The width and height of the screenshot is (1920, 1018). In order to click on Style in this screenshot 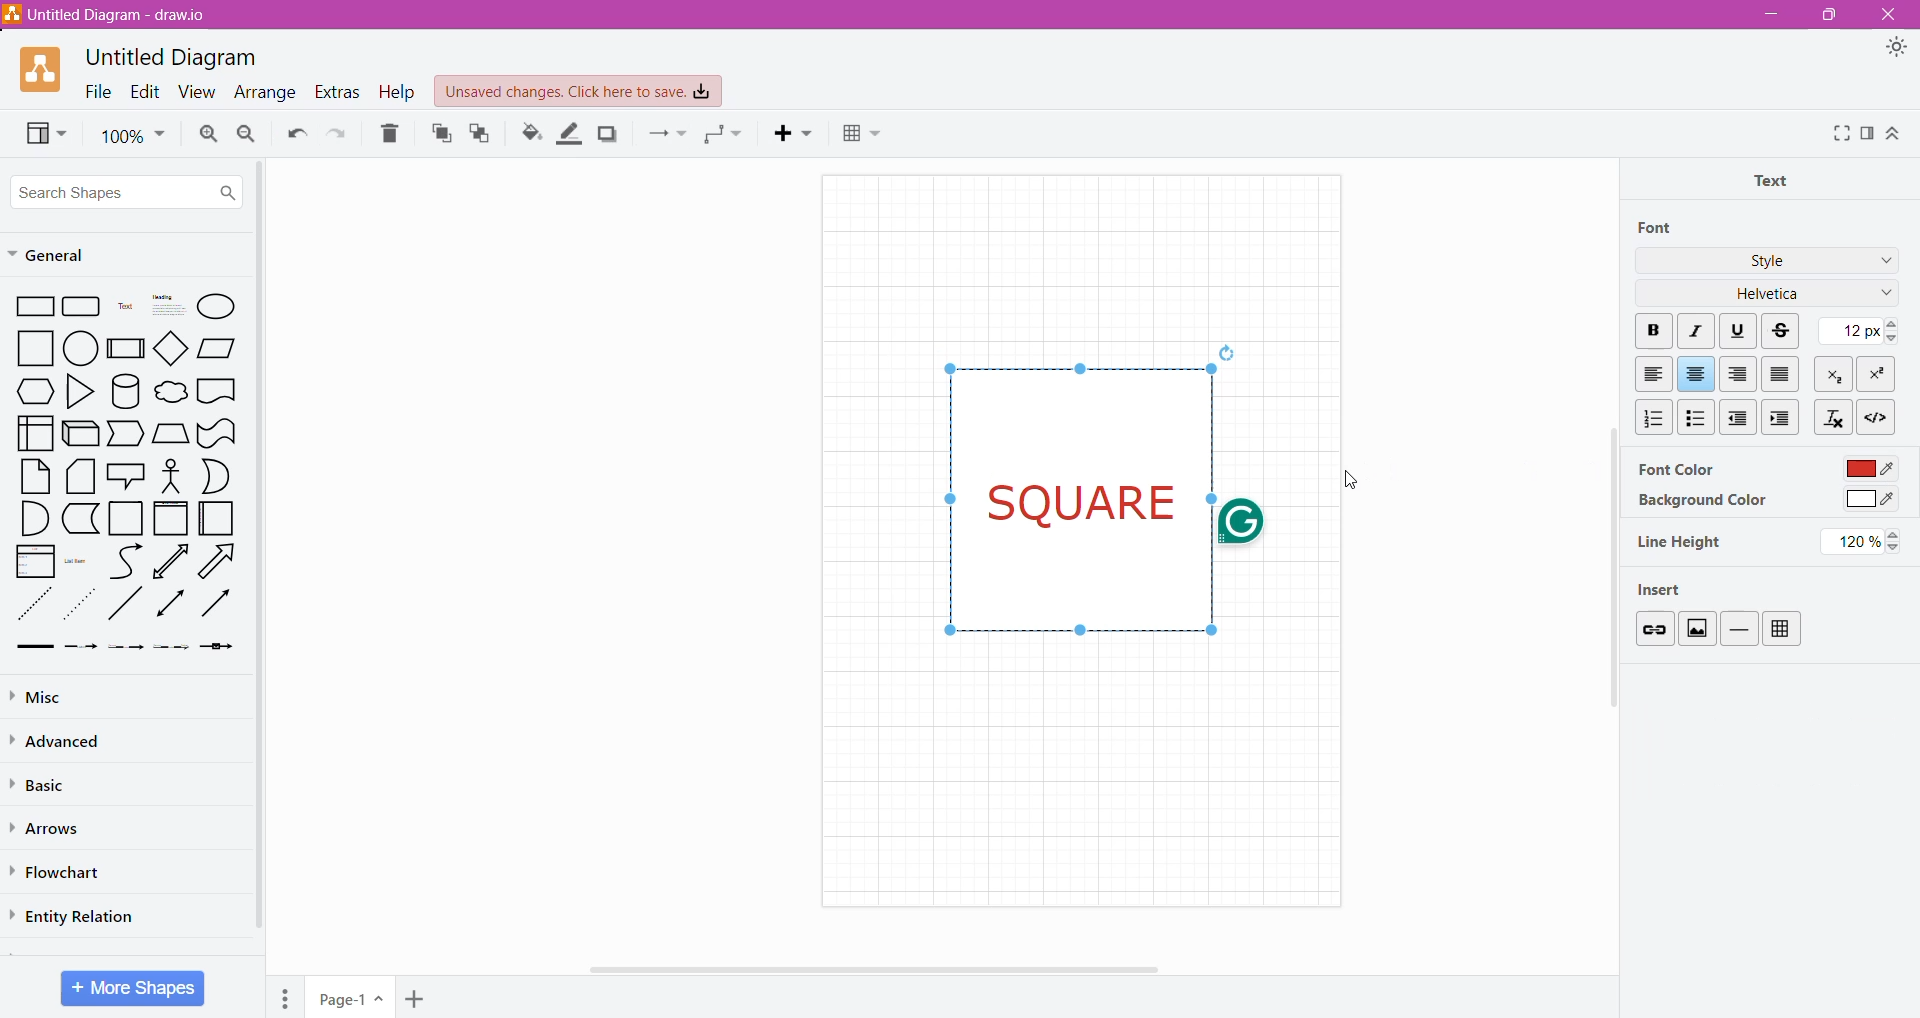, I will do `click(1768, 259)`.